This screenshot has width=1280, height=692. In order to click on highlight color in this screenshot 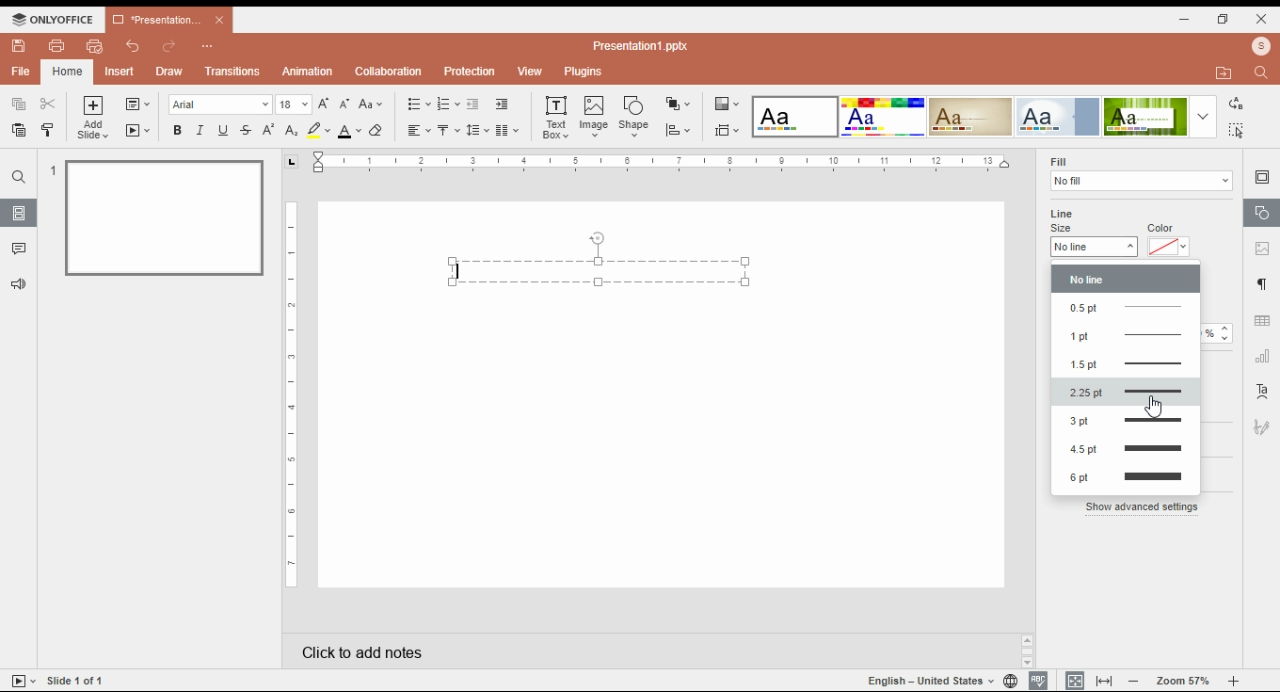, I will do `click(317, 129)`.